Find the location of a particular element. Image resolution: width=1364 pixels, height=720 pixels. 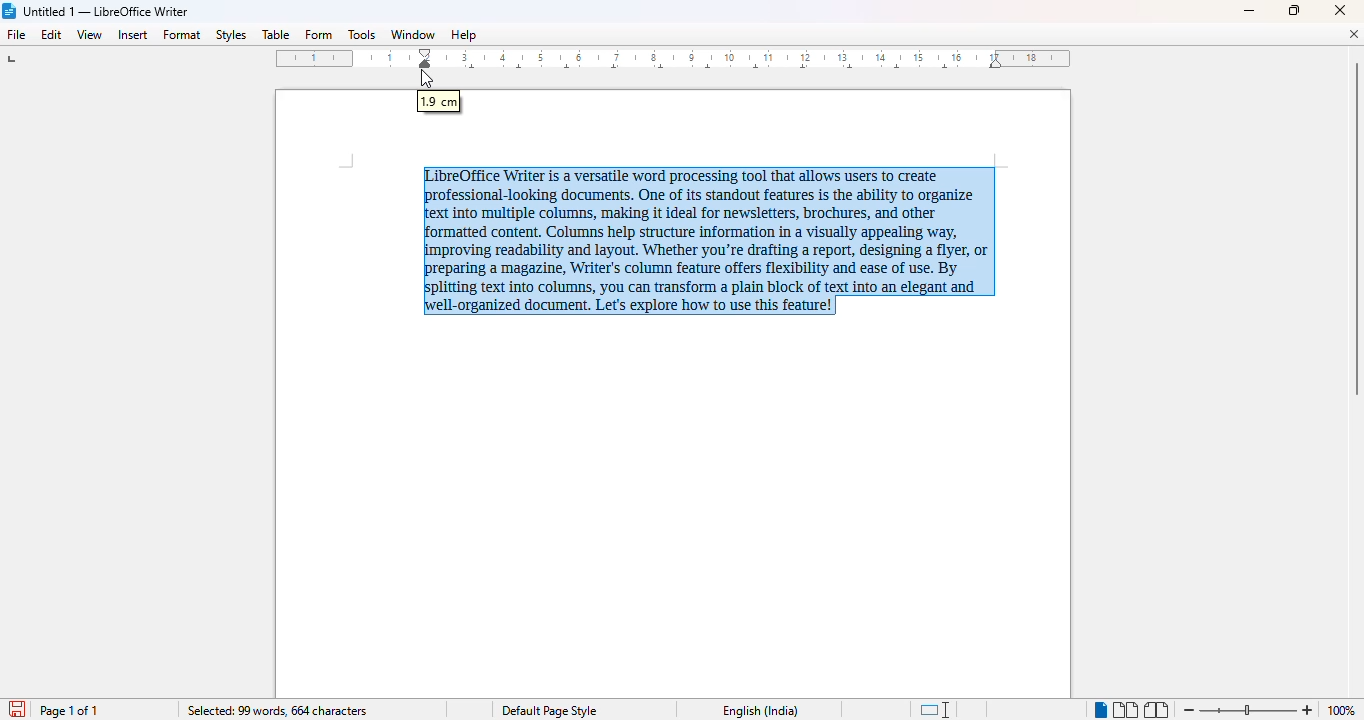

100% (zoom level) is located at coordinates (1344, 710).